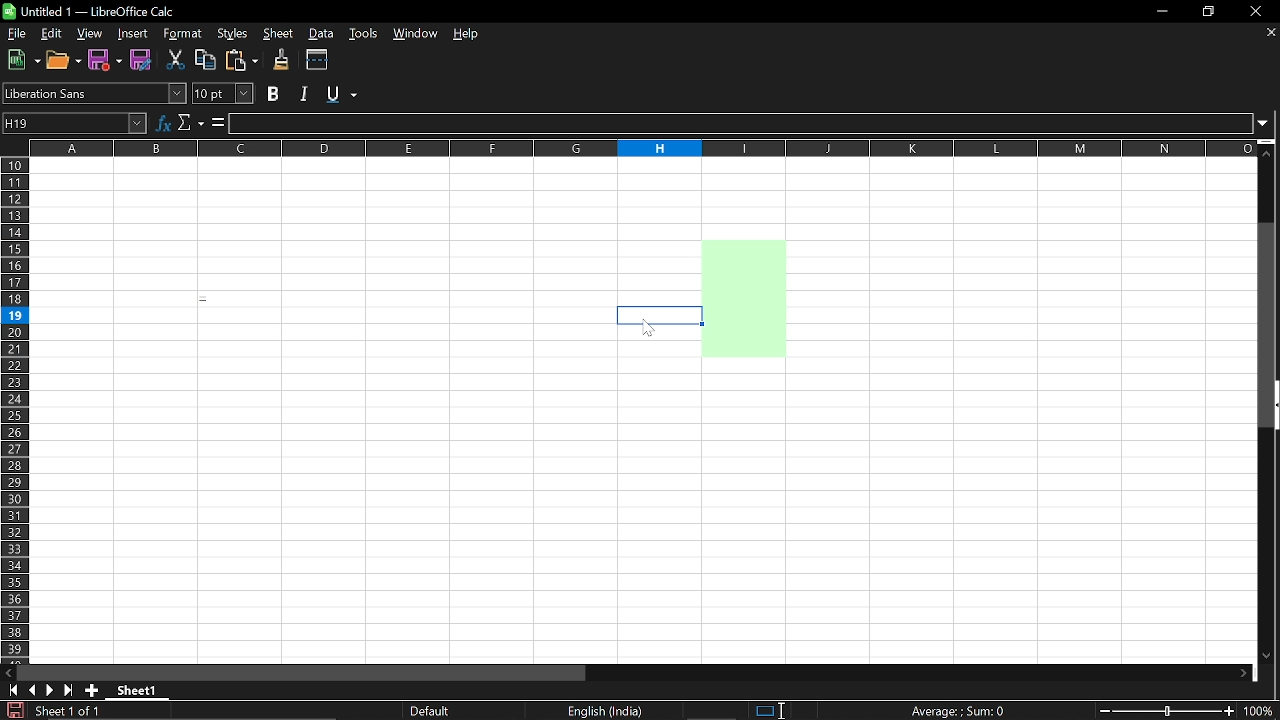 The height and width of the screenshot is (720, 1280). Describe the element at coordinates (417, 35) in the screenshot. I see `Window` at that location.